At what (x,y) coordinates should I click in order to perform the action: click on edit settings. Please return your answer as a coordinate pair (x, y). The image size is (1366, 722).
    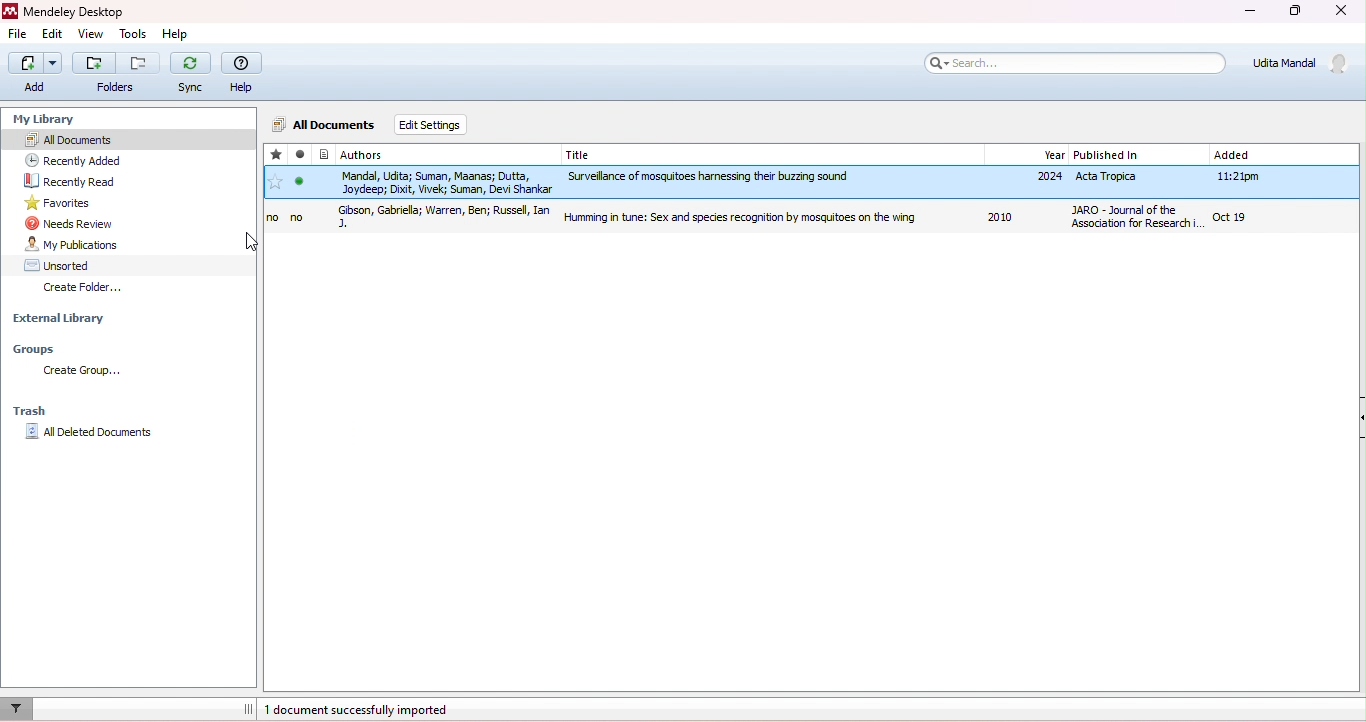
    Looking at the image, I should click on (430, 124).